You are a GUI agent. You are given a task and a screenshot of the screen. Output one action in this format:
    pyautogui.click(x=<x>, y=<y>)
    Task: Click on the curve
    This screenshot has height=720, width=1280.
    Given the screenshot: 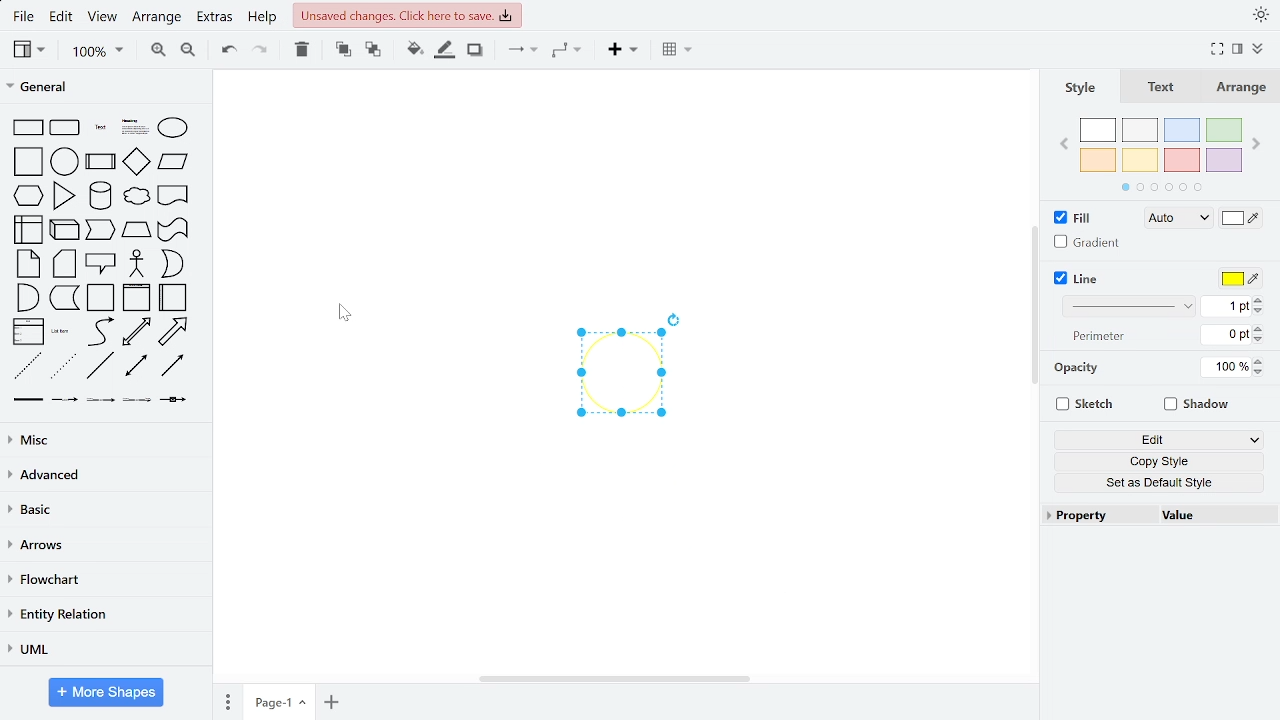 What is the action you would take?
    pyautogui.click(x=101, y=332)
    